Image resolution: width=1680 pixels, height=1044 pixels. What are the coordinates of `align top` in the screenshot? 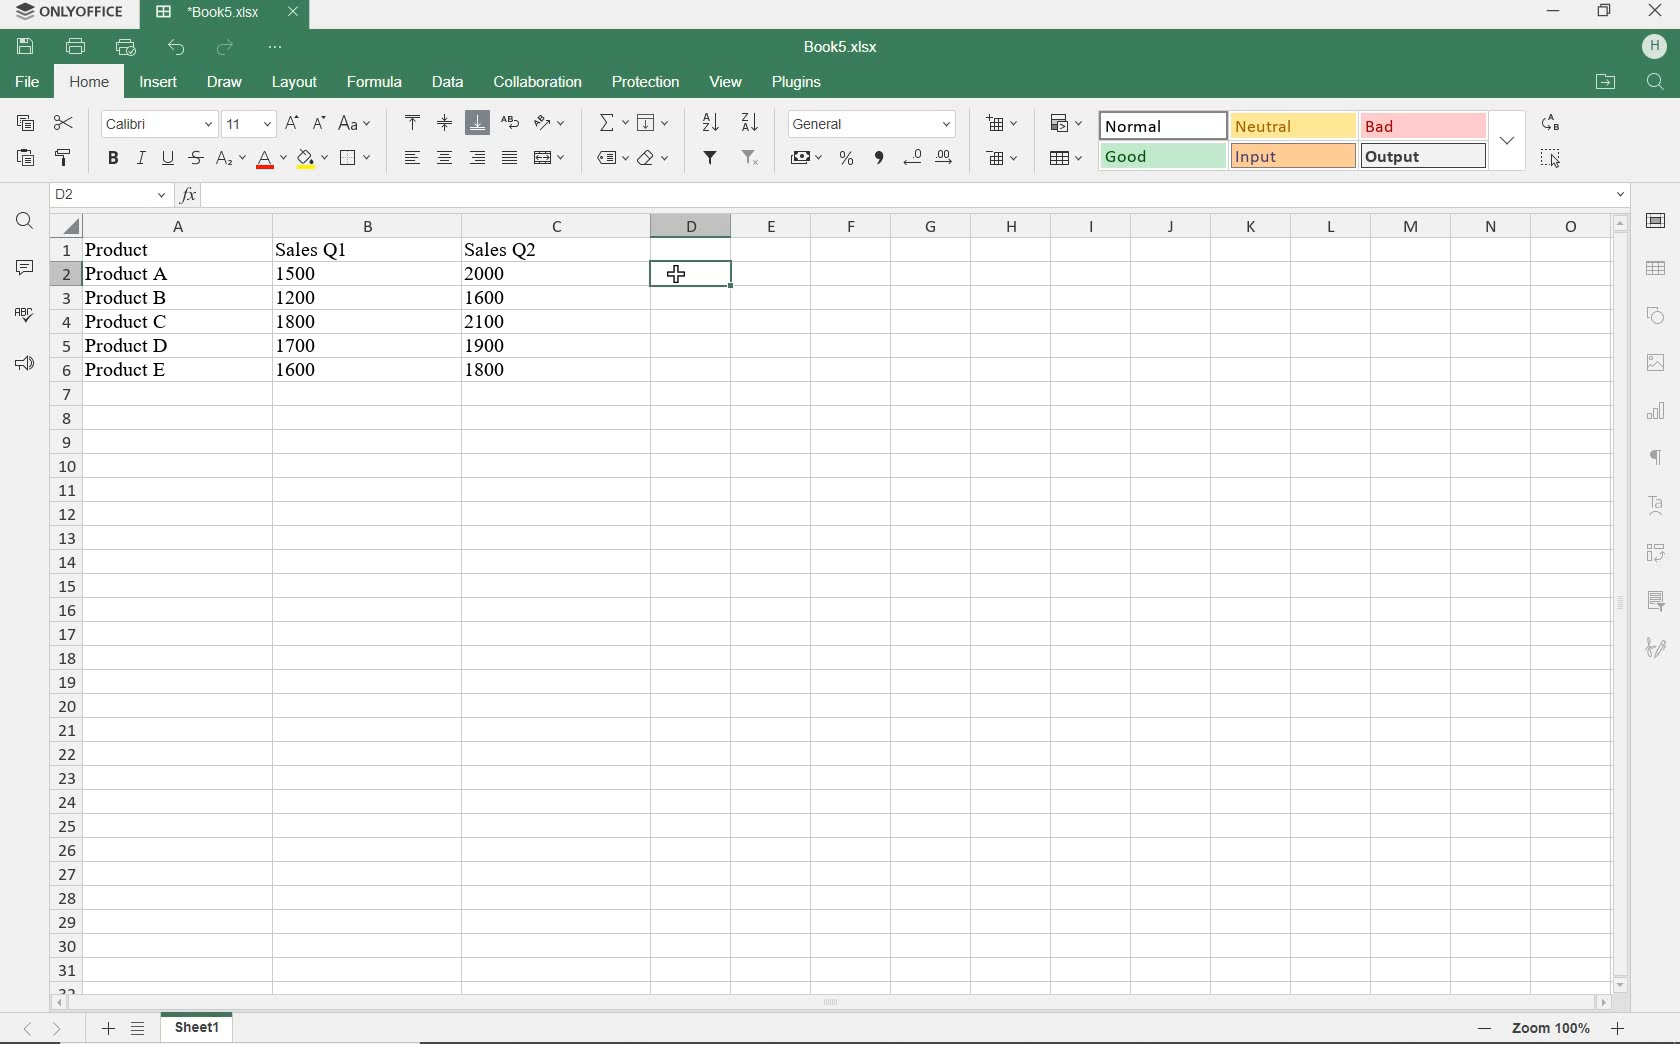 It's located at (409, 123).